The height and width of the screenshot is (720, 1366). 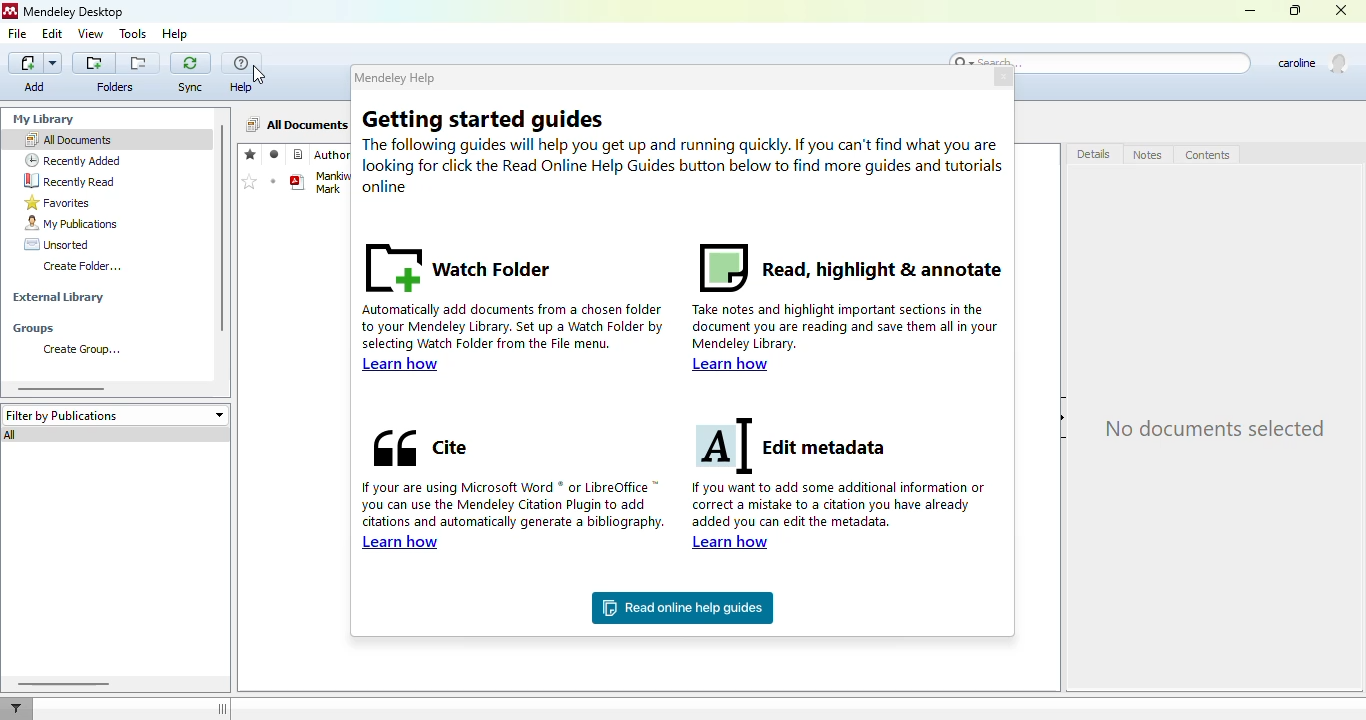 What do you see at coordinates (61, 389) in the screenshot?
I see `horizontal scroll bar` at bounding box center [61, 389].